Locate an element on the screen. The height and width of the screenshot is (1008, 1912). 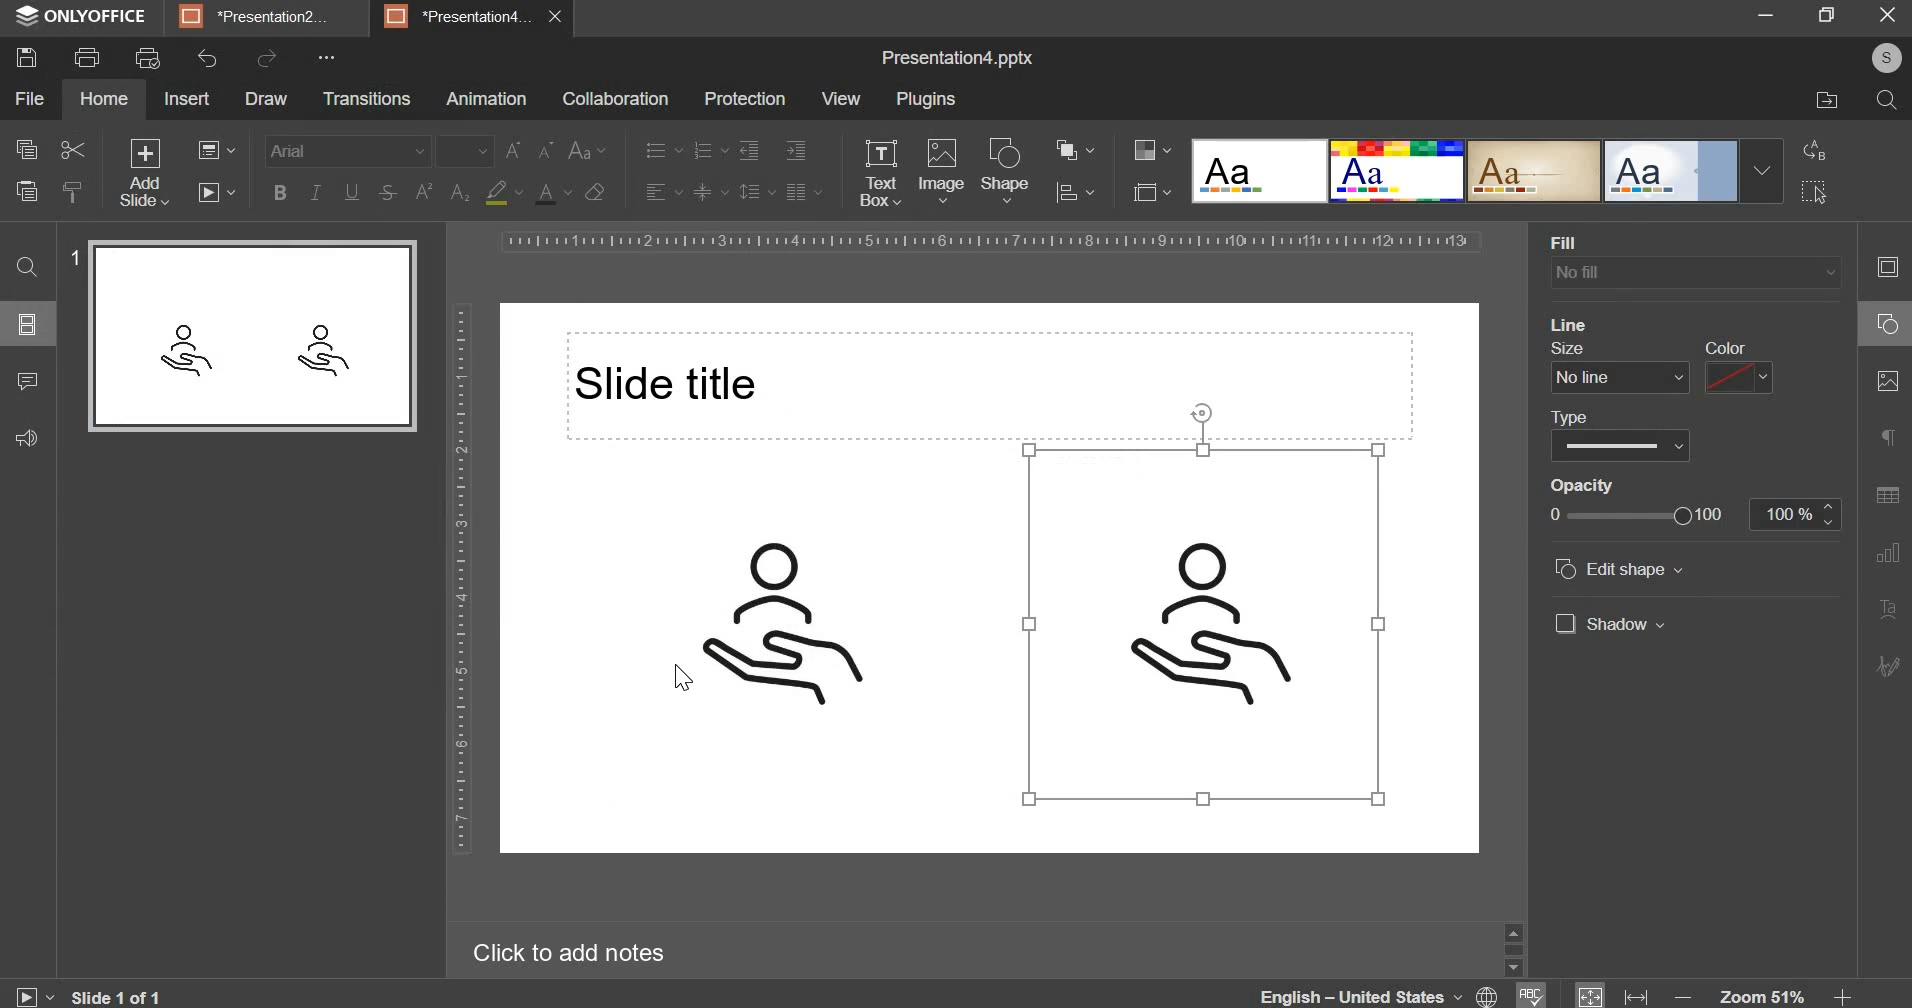
language is located at coordinates (1382, 994).